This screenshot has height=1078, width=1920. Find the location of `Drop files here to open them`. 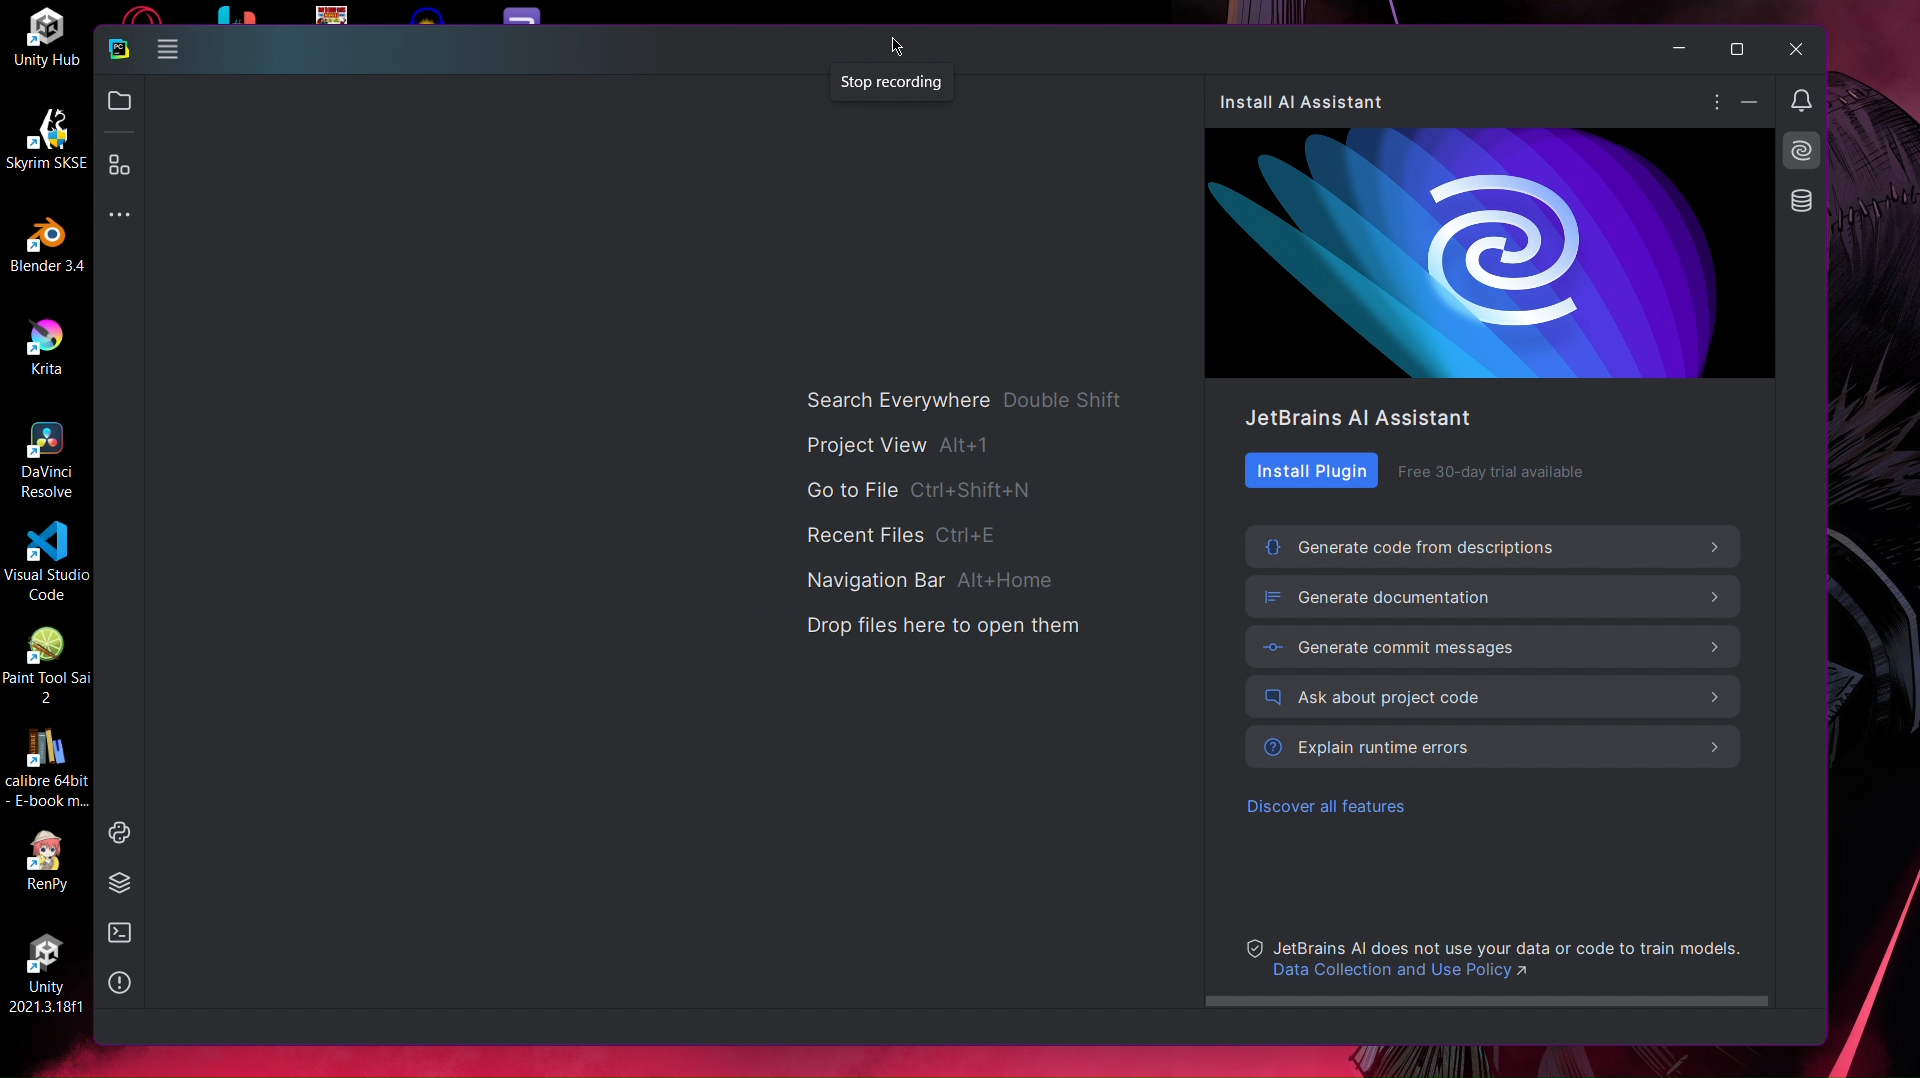

Drop files here to open them is located at coordinates (944, 628).